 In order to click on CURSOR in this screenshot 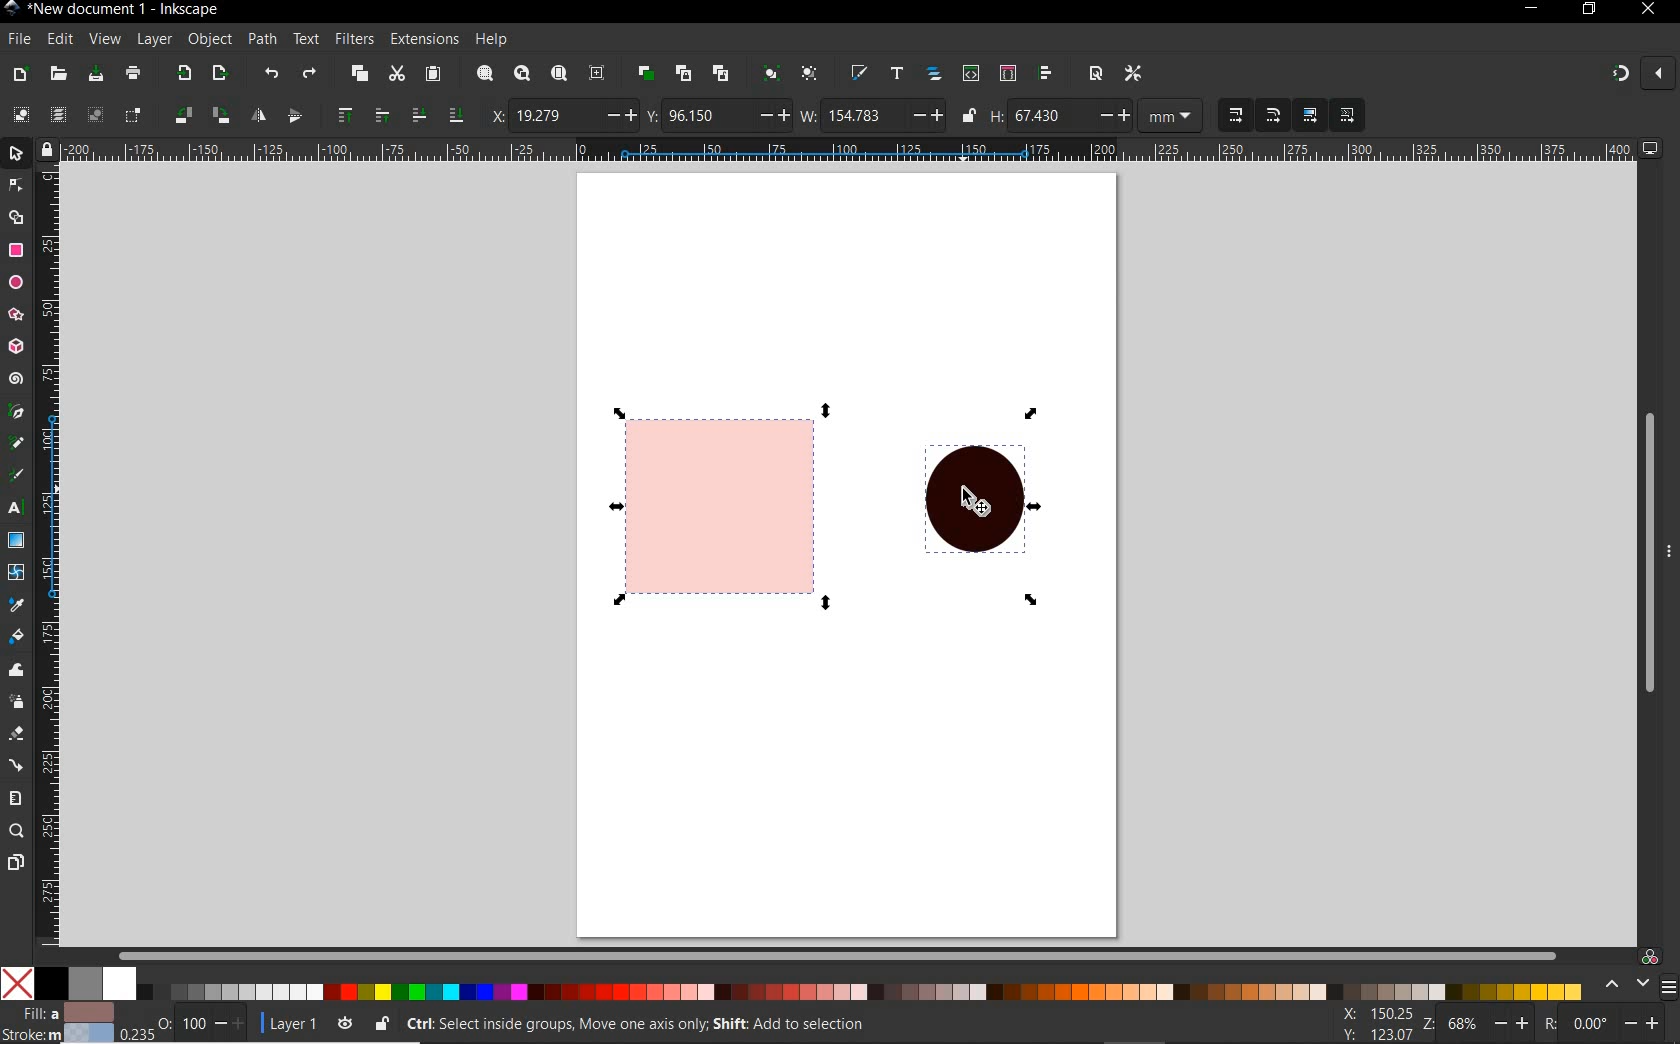, I will do `click(978, 505)`.